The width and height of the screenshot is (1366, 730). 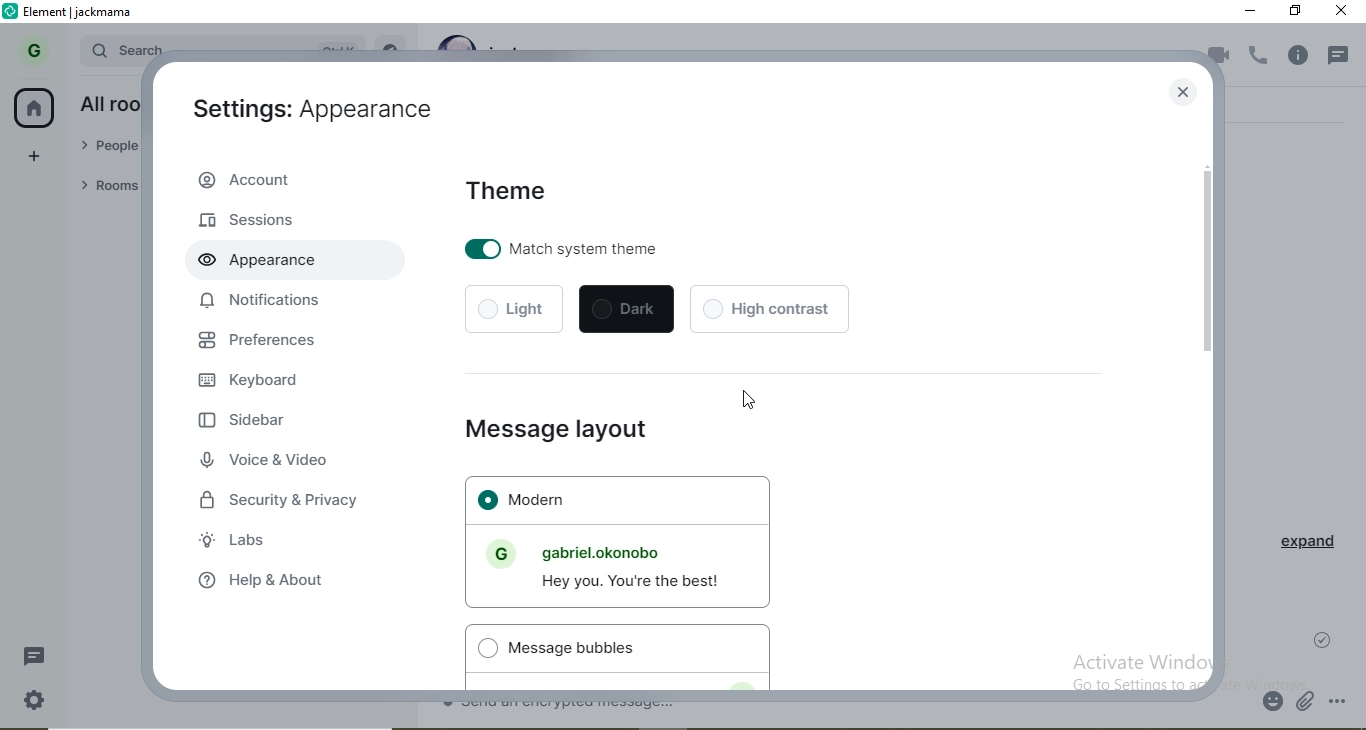 What do you see at coordinates (244, 423) in the screenshot?
I see `sidebar` at bounding box center [244, 423].